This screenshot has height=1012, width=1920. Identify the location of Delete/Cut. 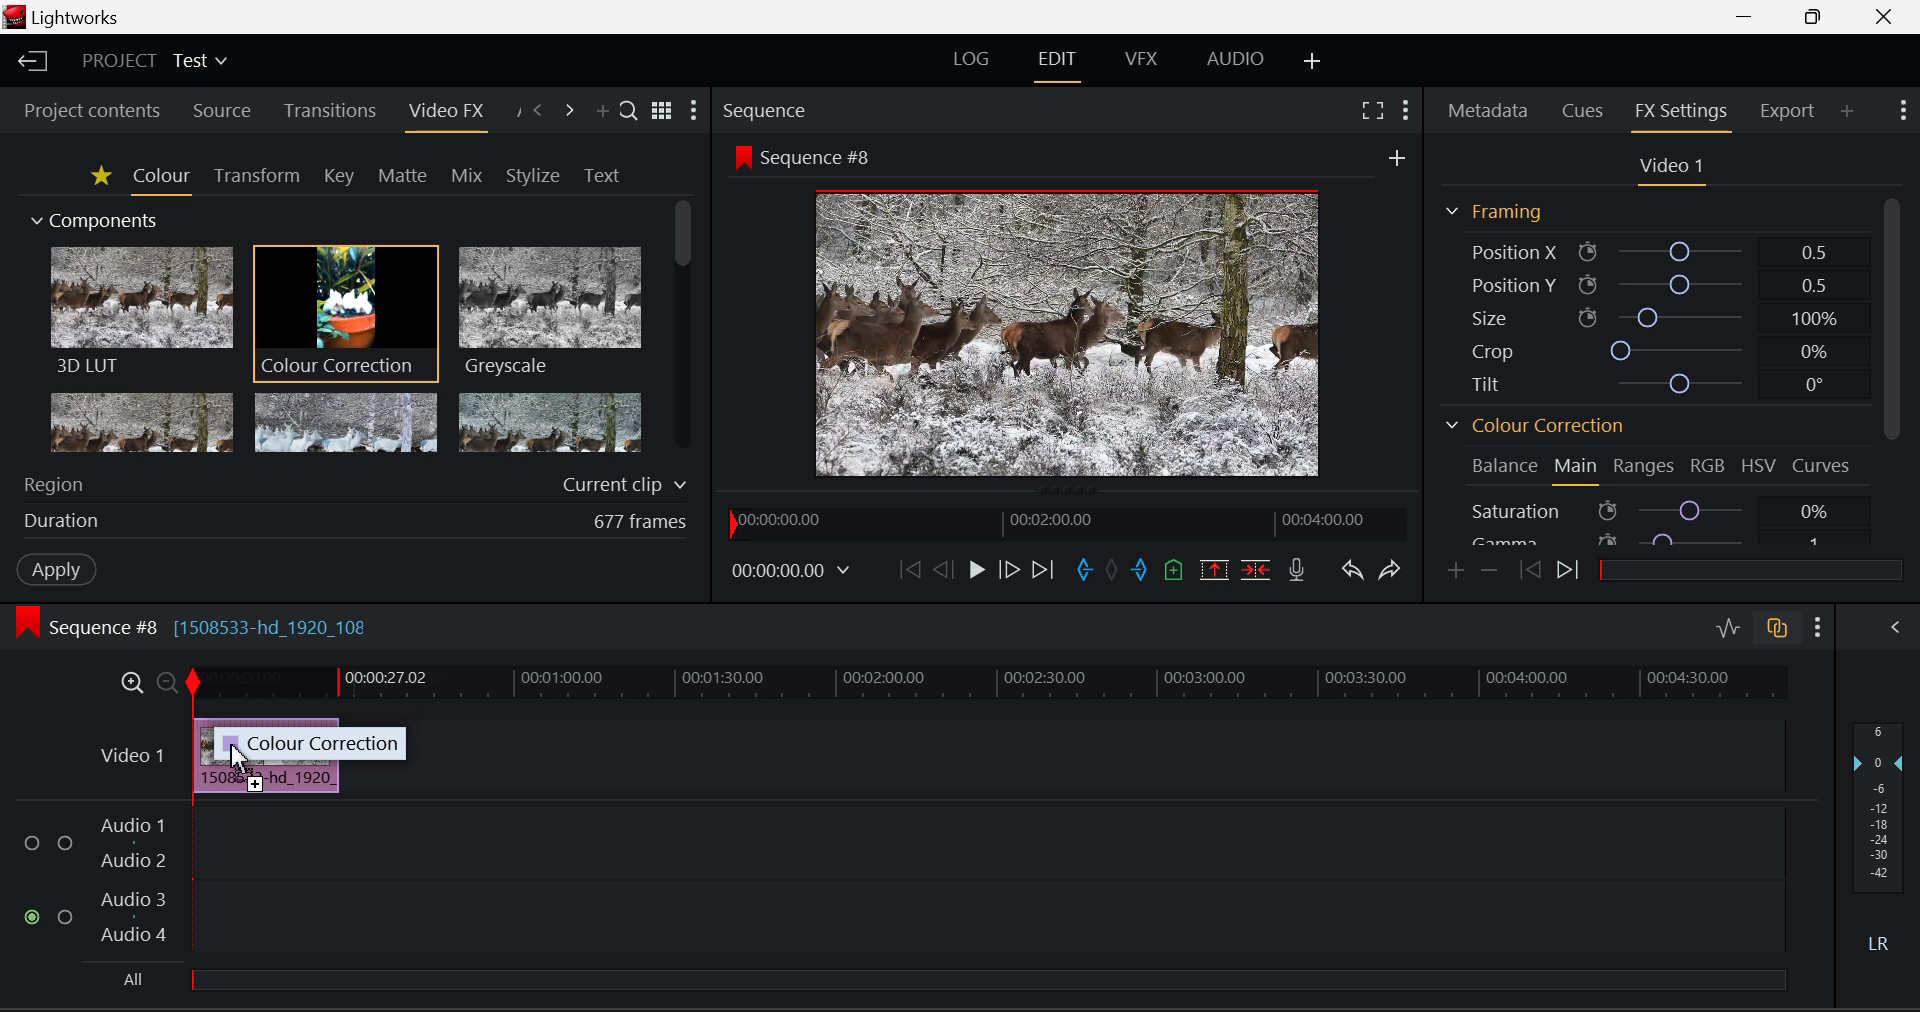
(1258, 570).